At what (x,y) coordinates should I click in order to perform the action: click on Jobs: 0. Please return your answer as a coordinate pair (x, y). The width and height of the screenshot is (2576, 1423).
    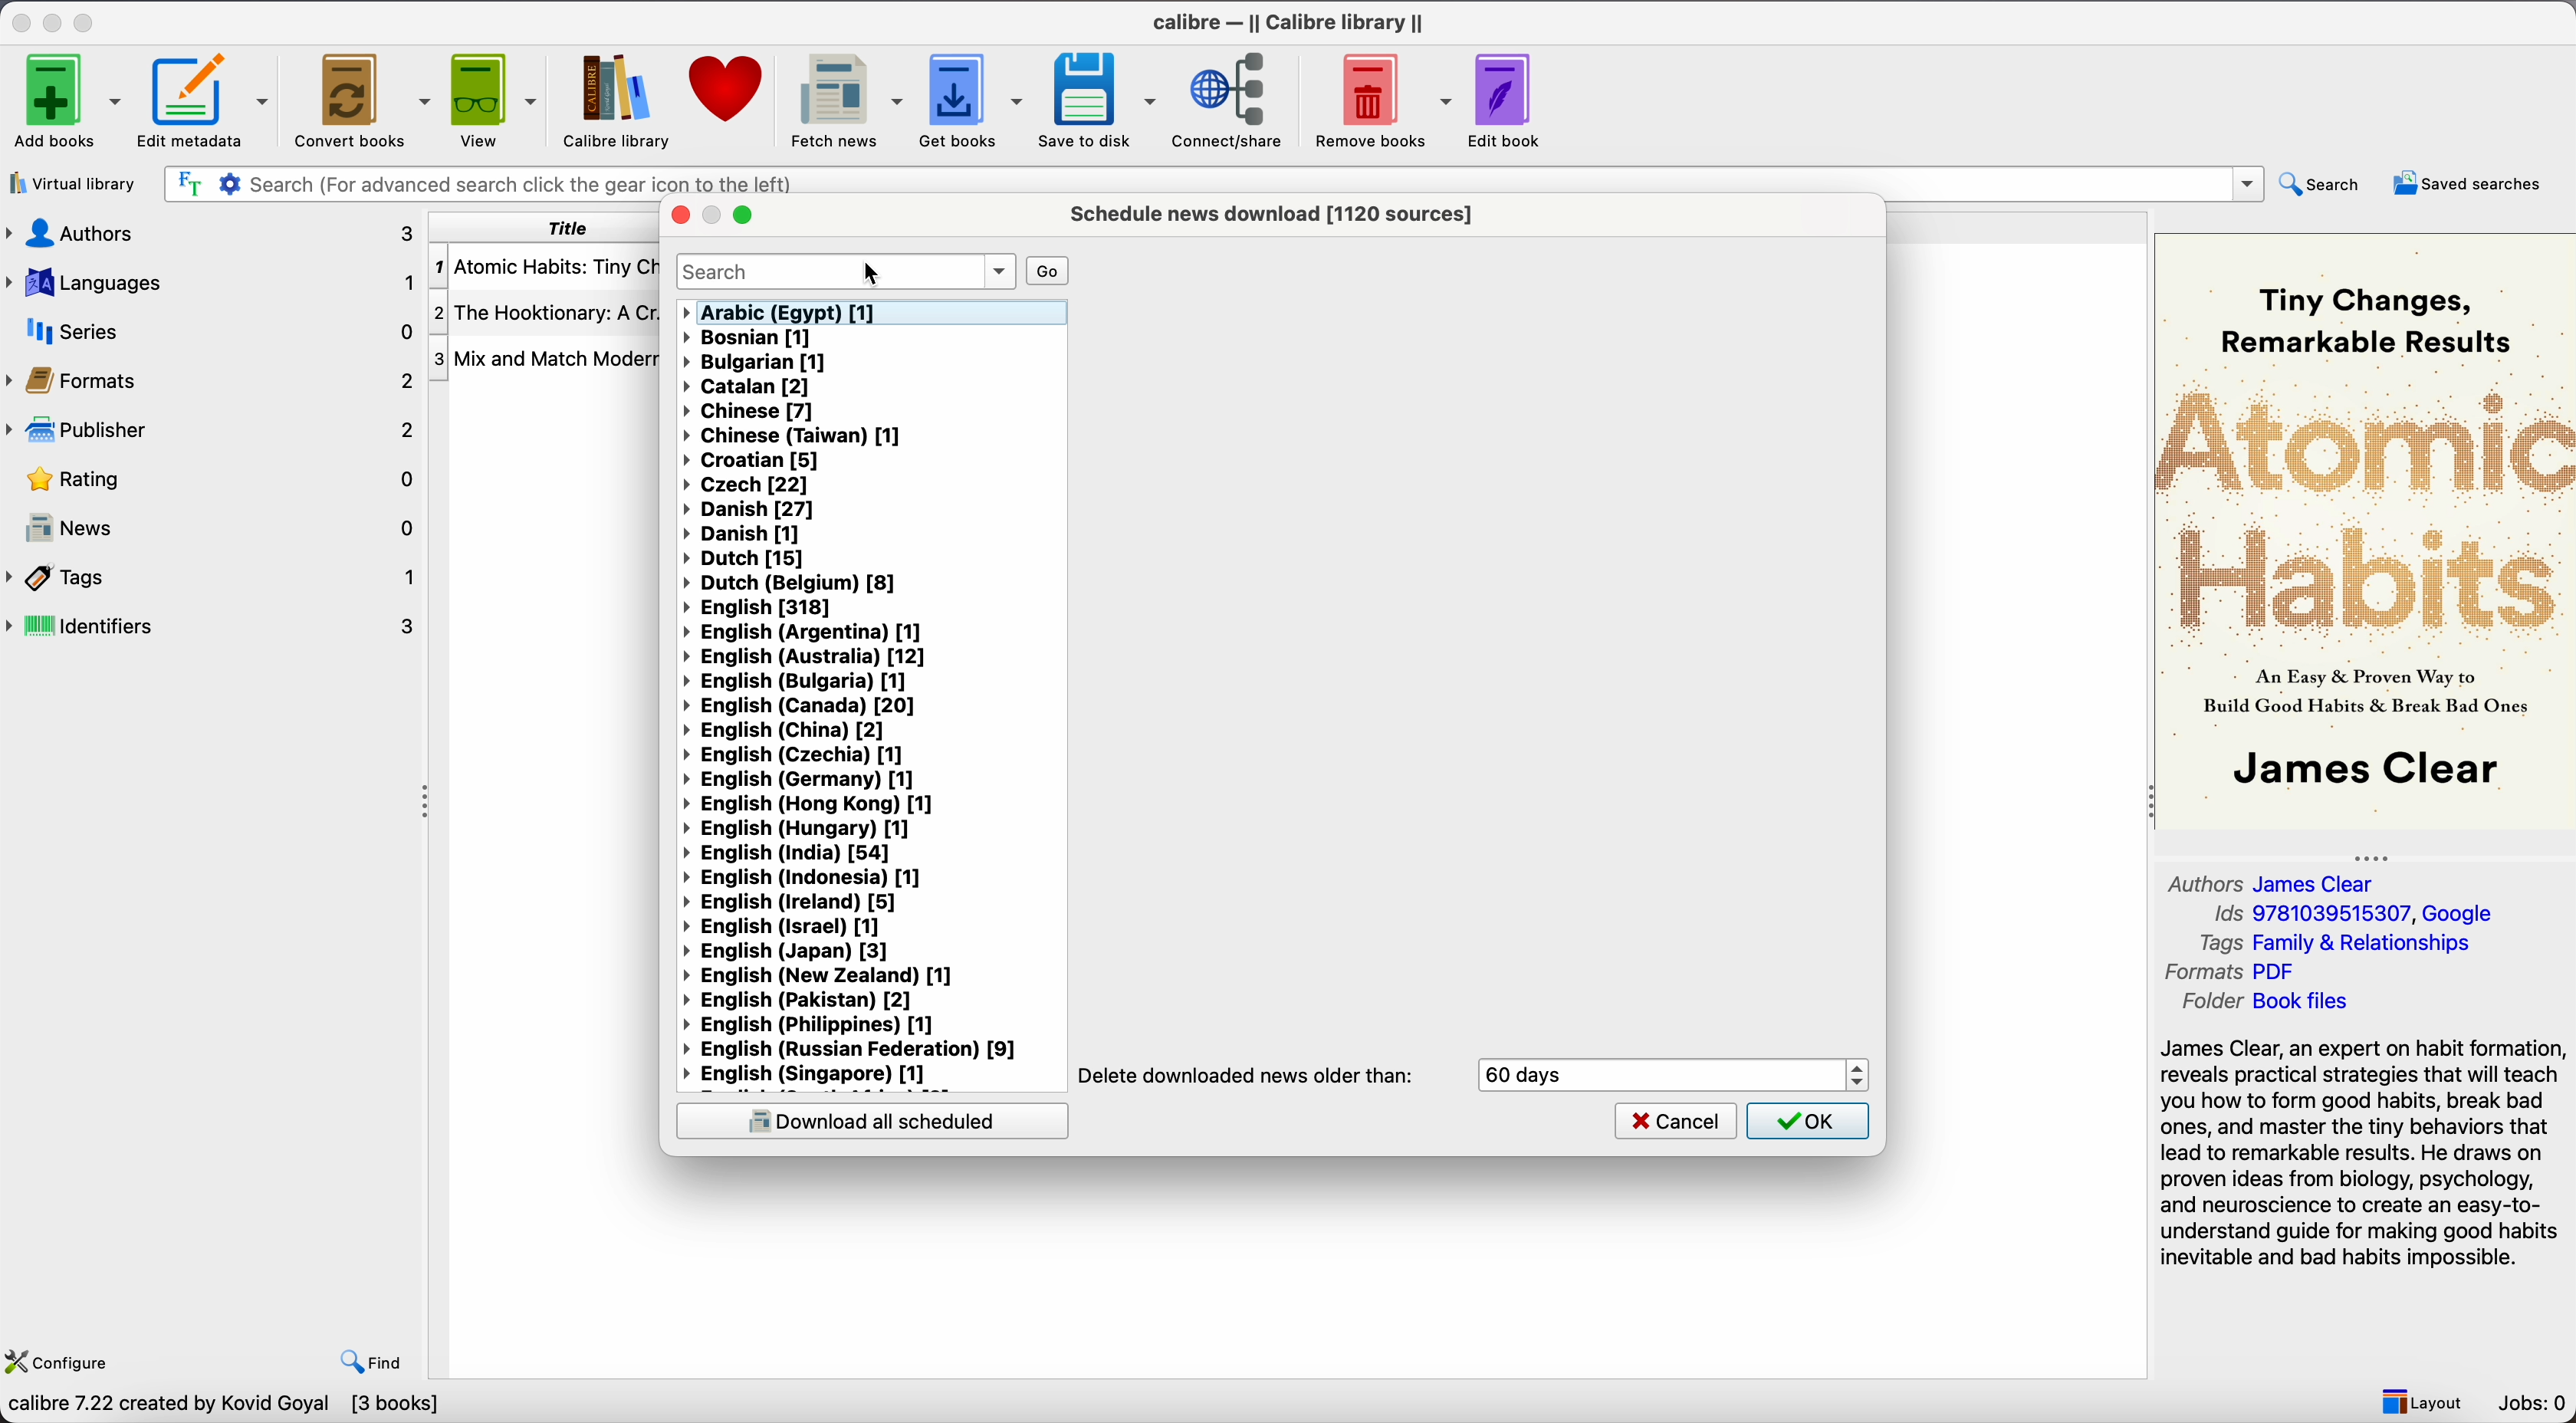
    Looking at the image, I should click on (2534, 1403).